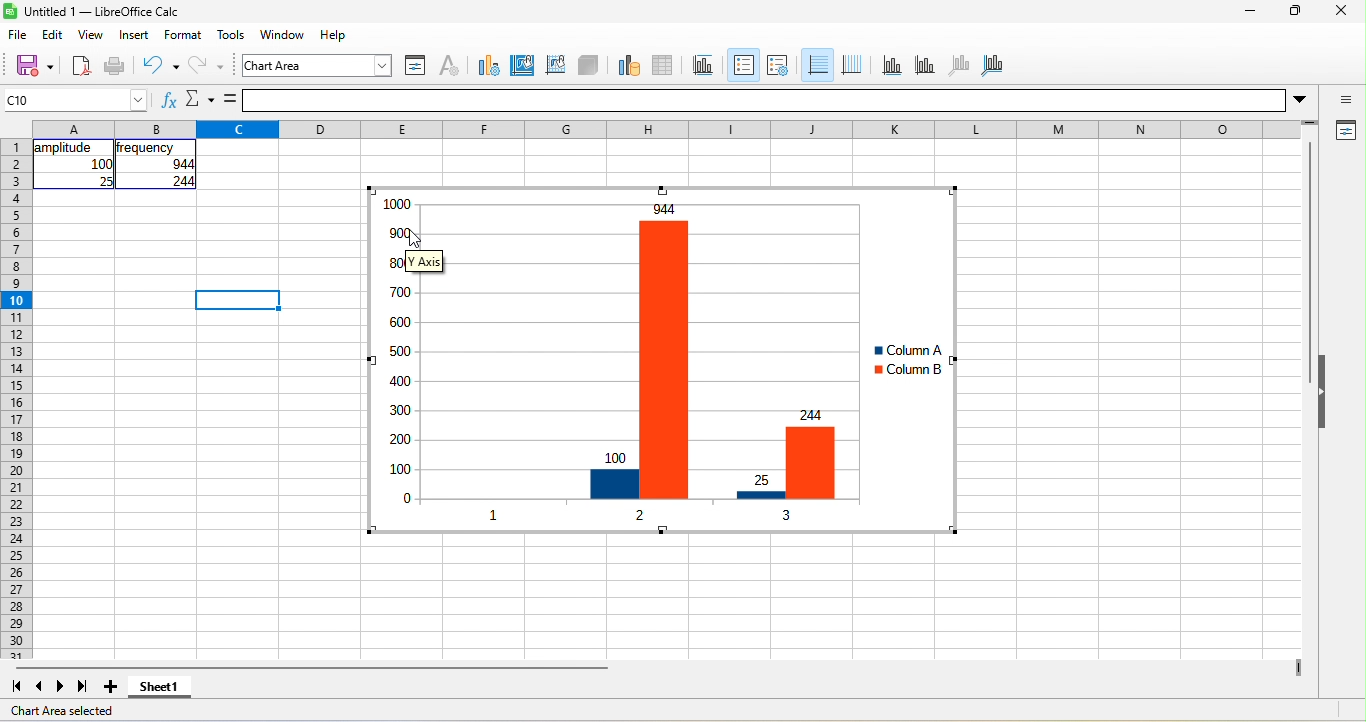 This screenshot has height=722, width=1366. What do you see at coordinates (15, 399) in the screenshot?
I see `rows` at bounding box center [15, 399].